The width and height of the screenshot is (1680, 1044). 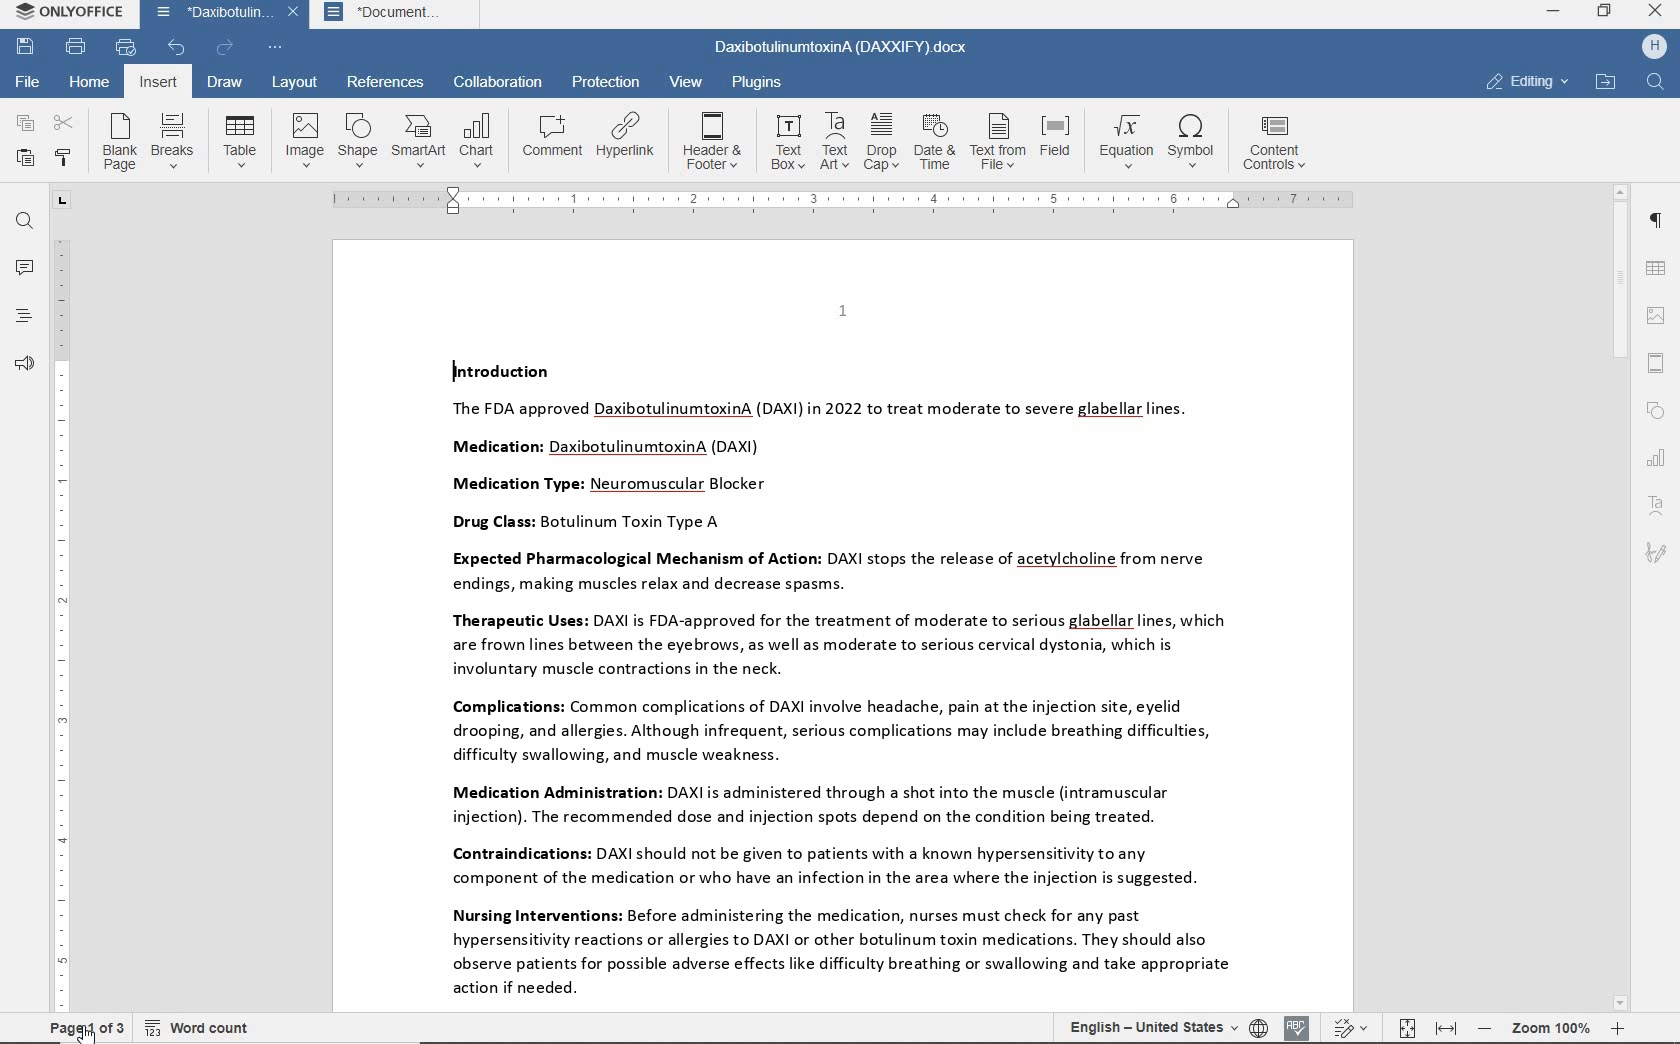 I want to click on chart, so click(x=1657, y=459).